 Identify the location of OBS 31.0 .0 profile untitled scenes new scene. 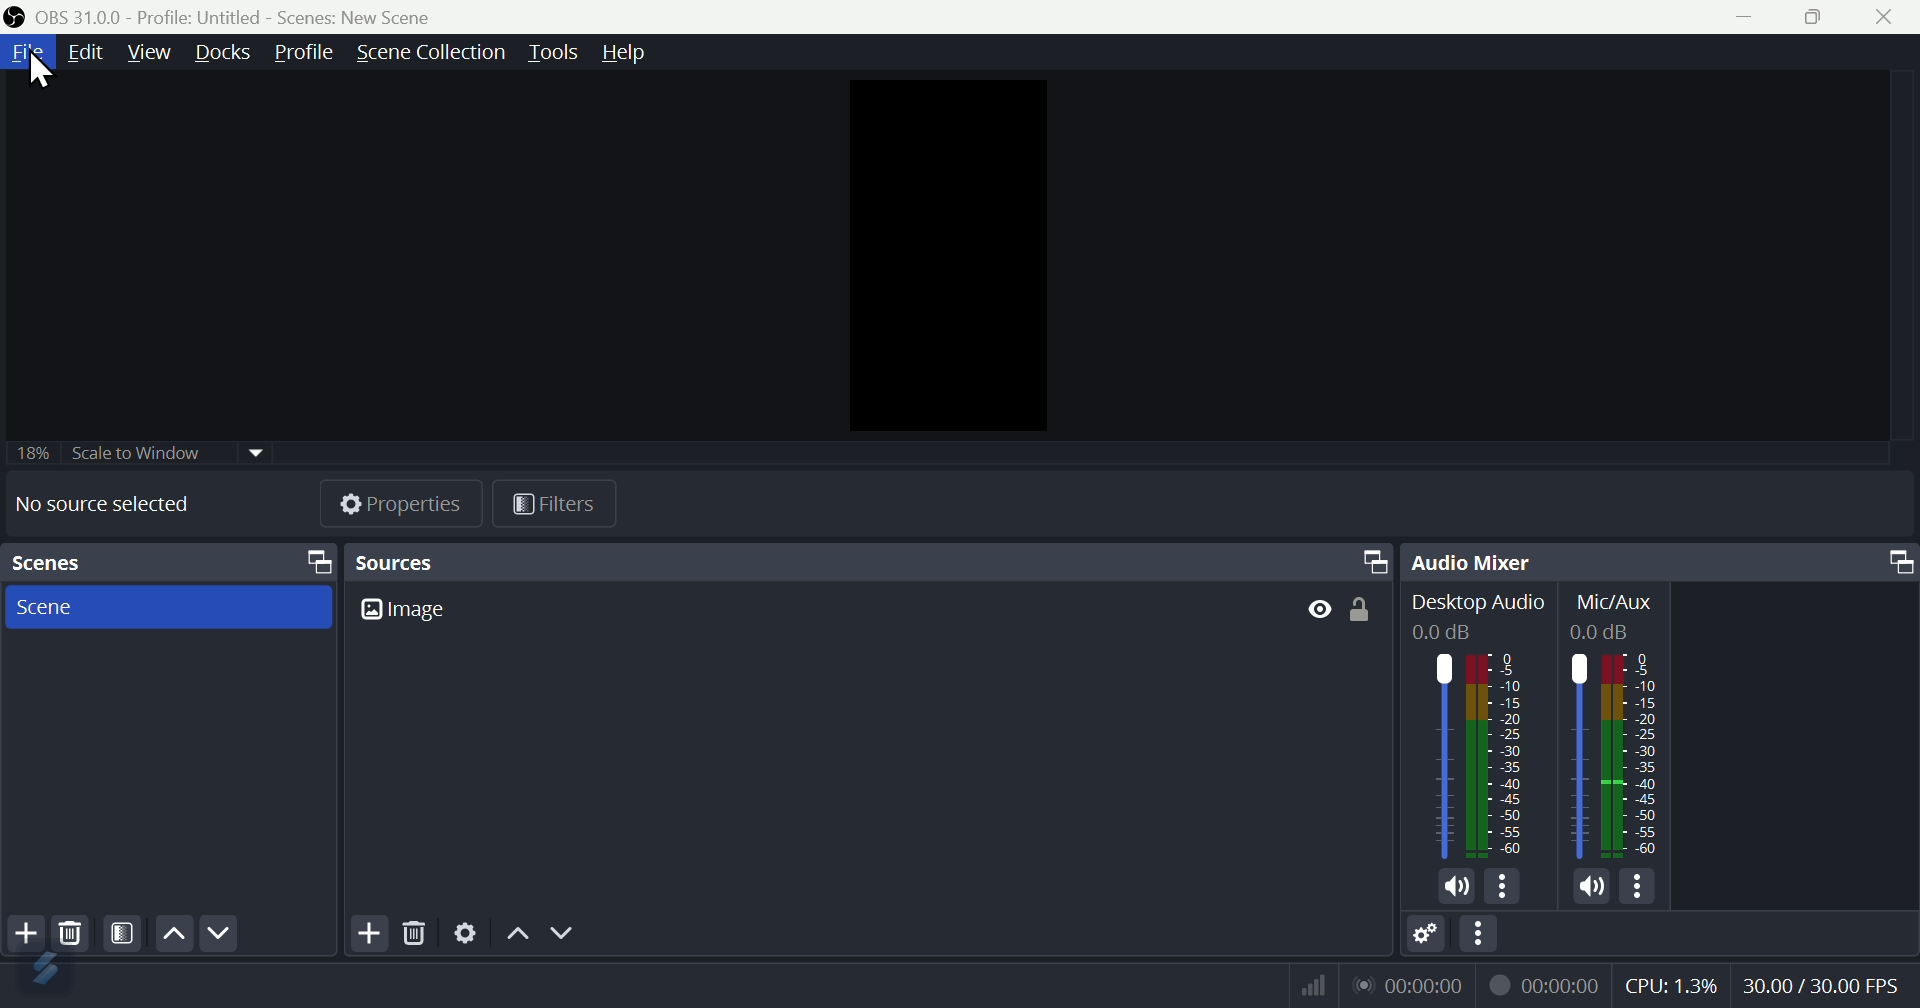
(281, 15).